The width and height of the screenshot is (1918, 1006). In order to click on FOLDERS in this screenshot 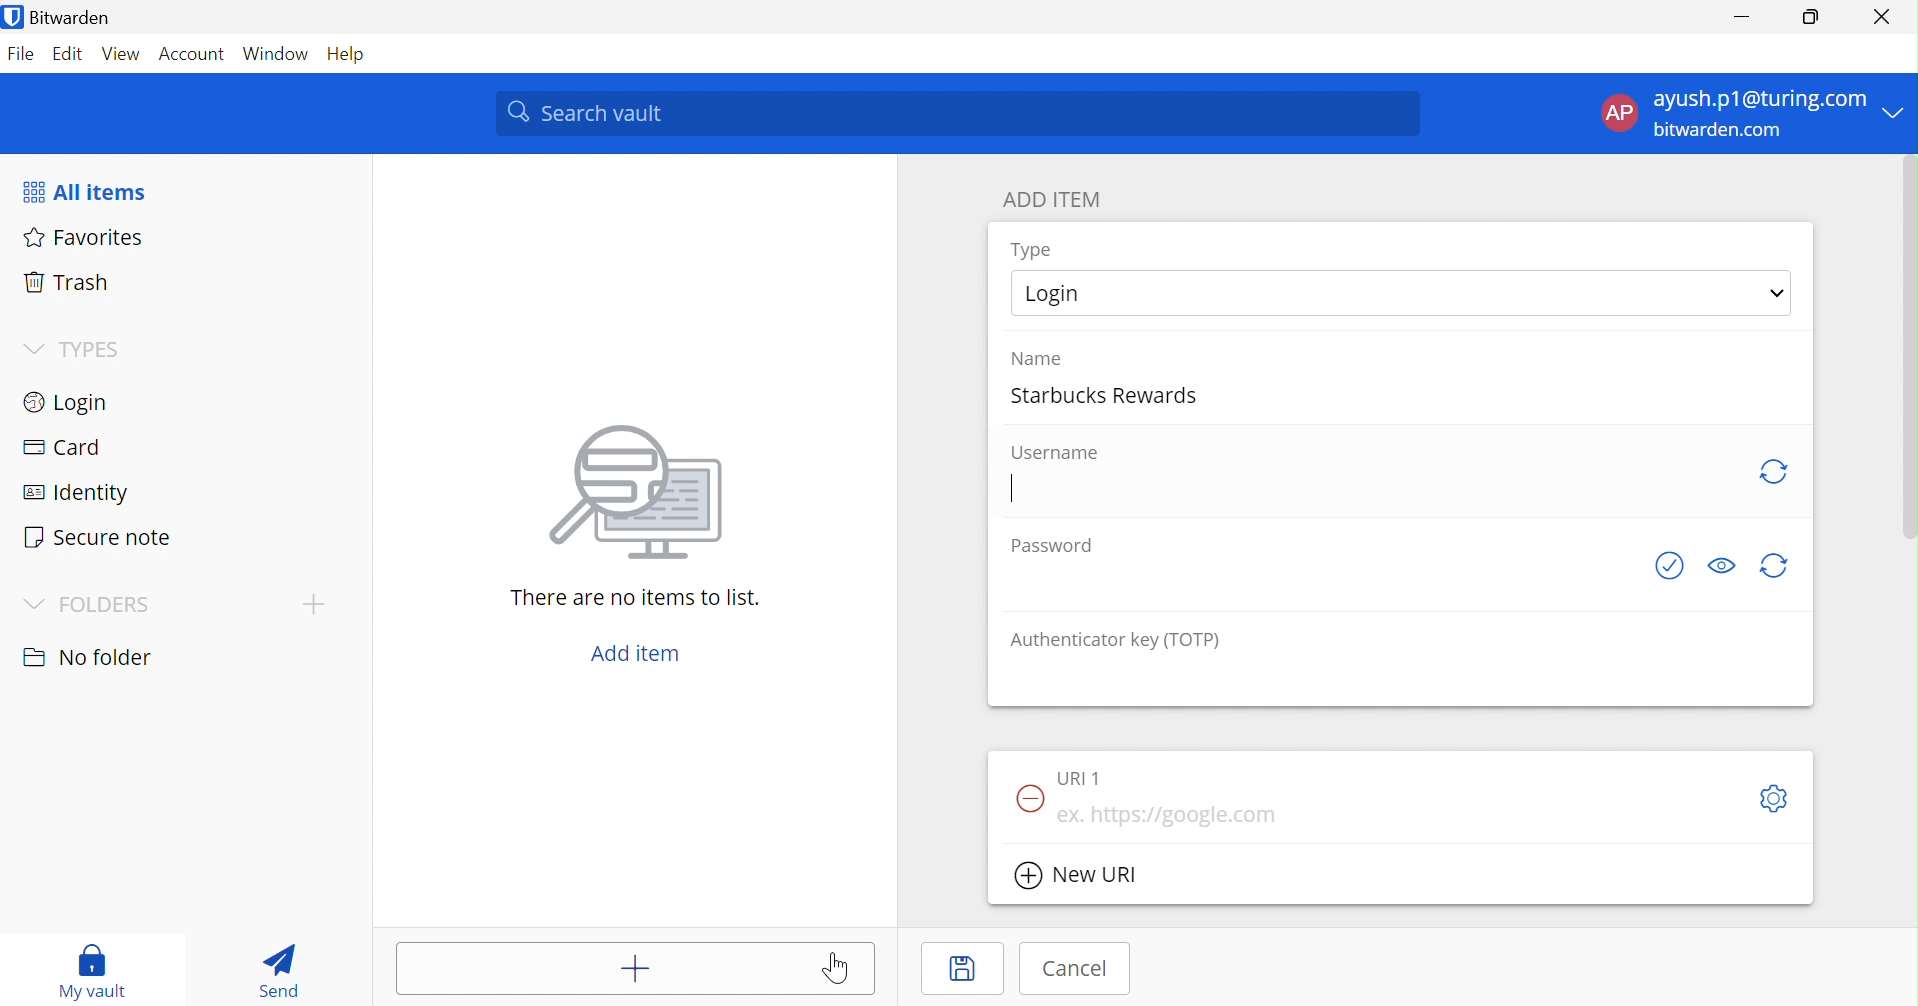, I will do `click(106, 607)`.